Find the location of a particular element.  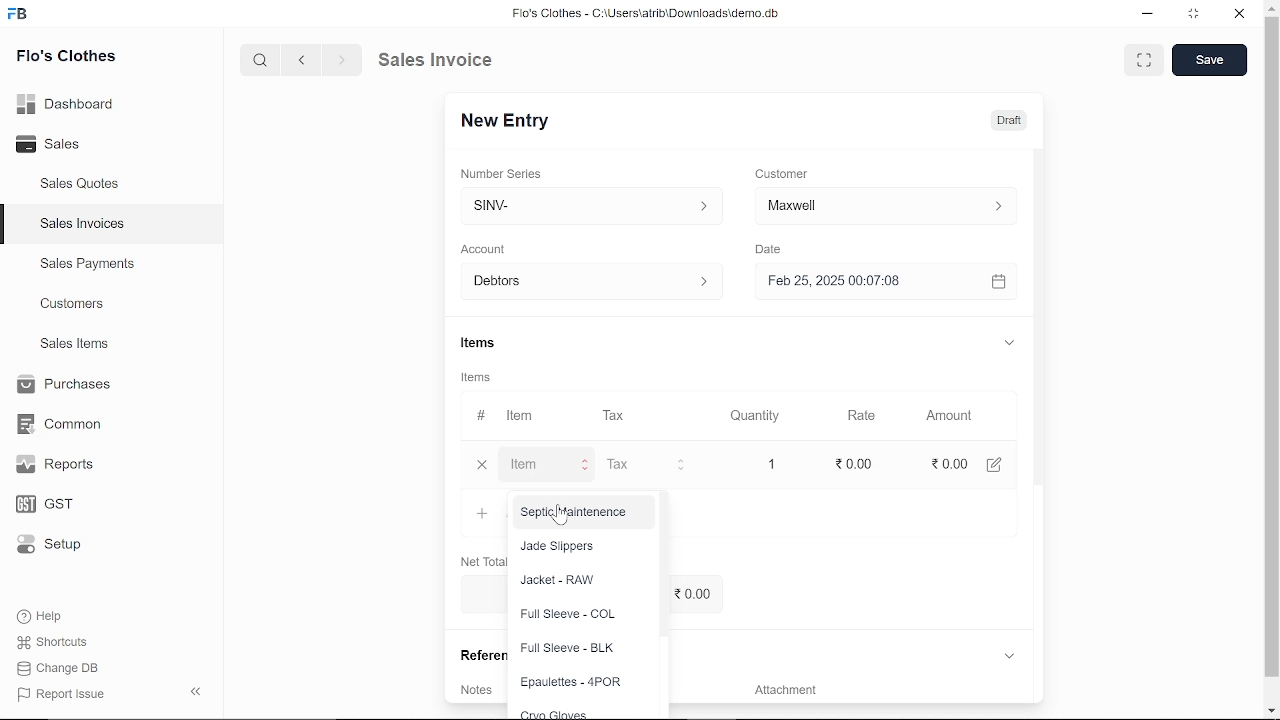

save is located at coordinates (1208, 61).